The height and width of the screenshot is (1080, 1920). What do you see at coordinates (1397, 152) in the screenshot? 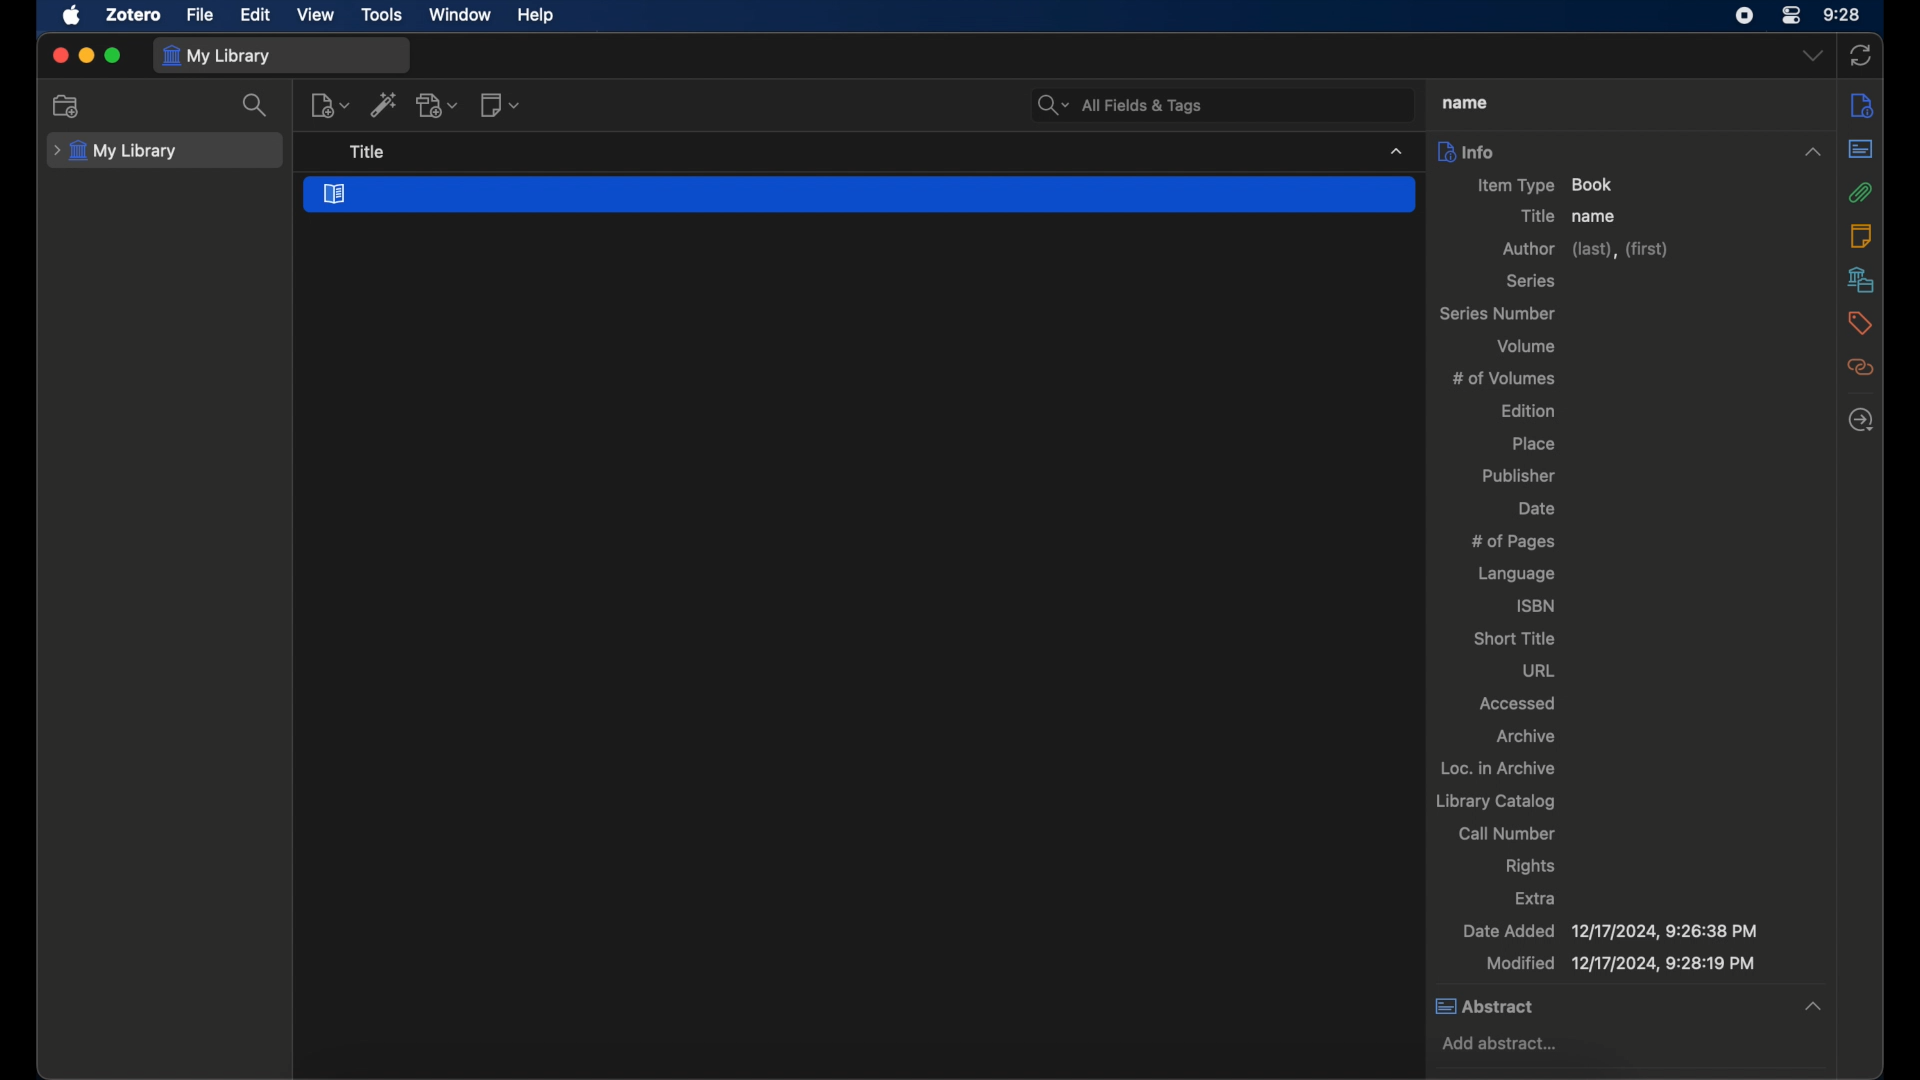
I see `dropdown` at bounding box center [1397, 152].